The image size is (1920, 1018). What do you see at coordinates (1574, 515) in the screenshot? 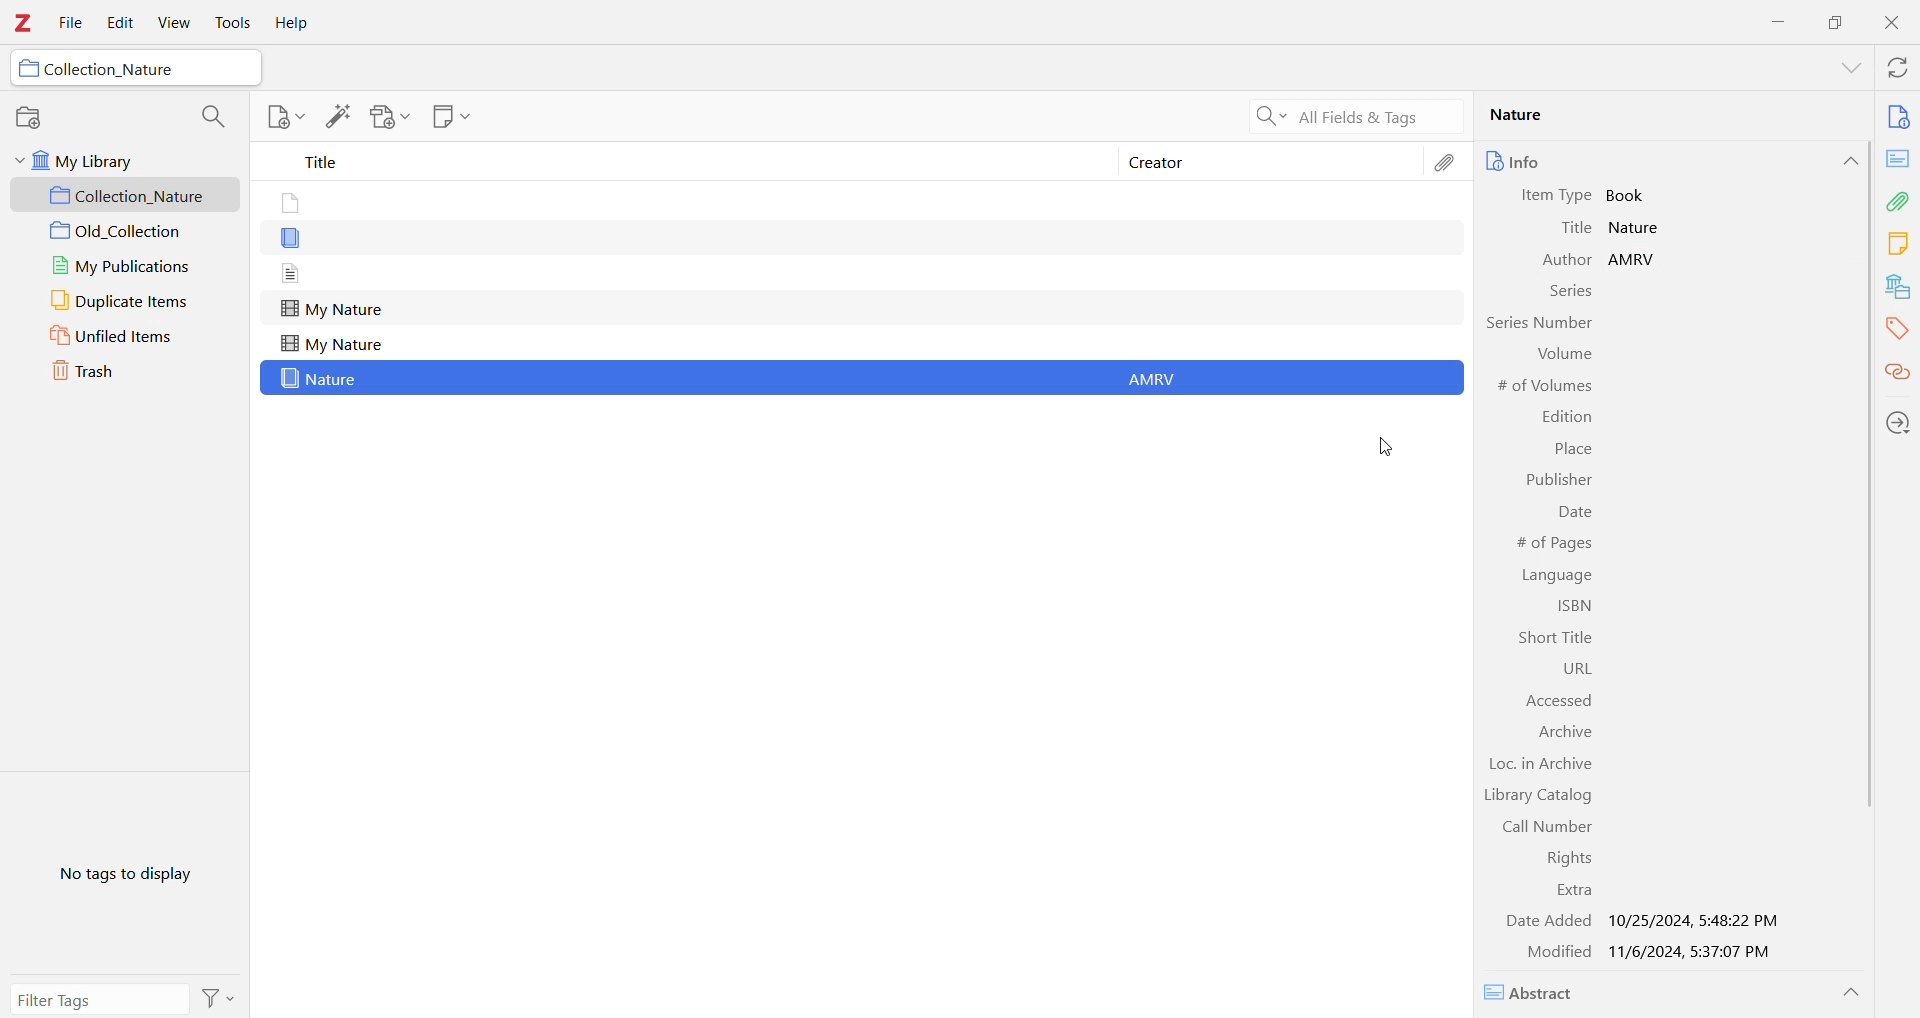
I see `Date` at bounding box center [1574, 515].